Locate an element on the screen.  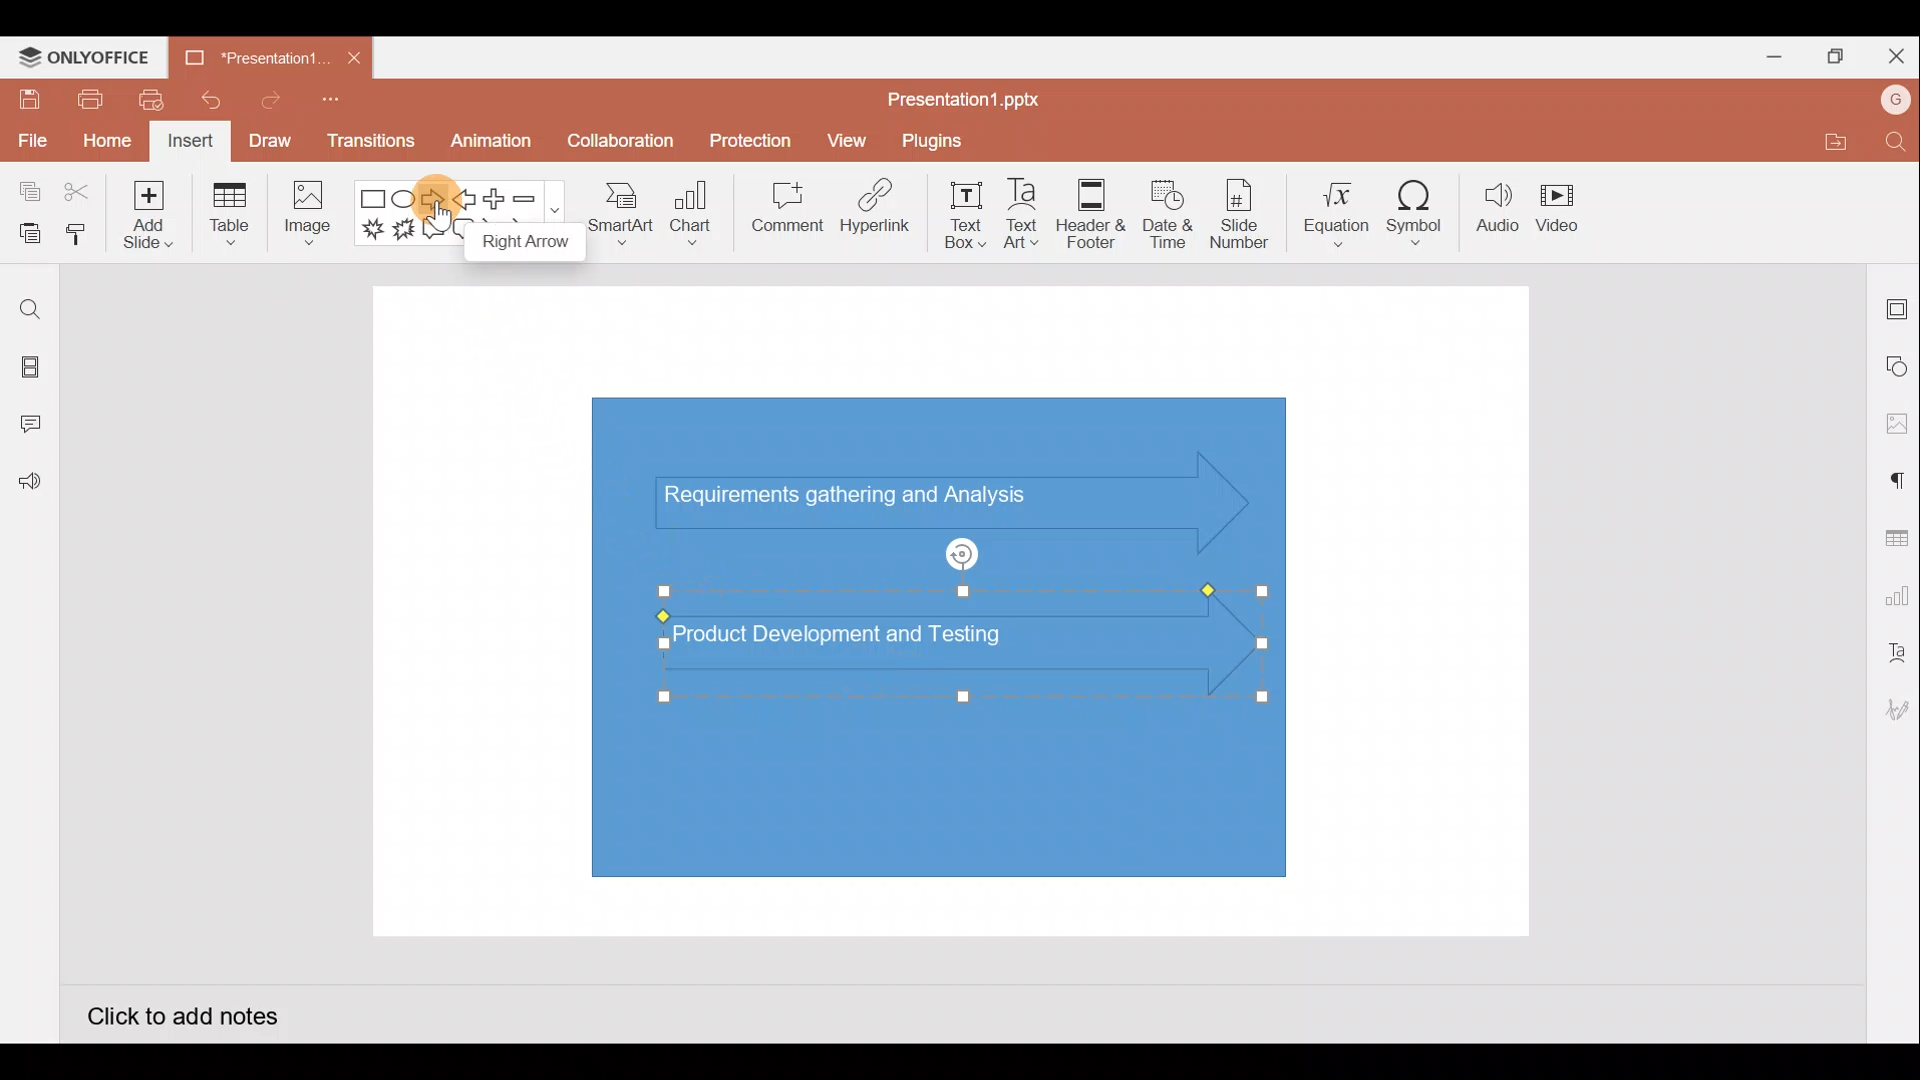
Close document is located at coordinates (354, 53).